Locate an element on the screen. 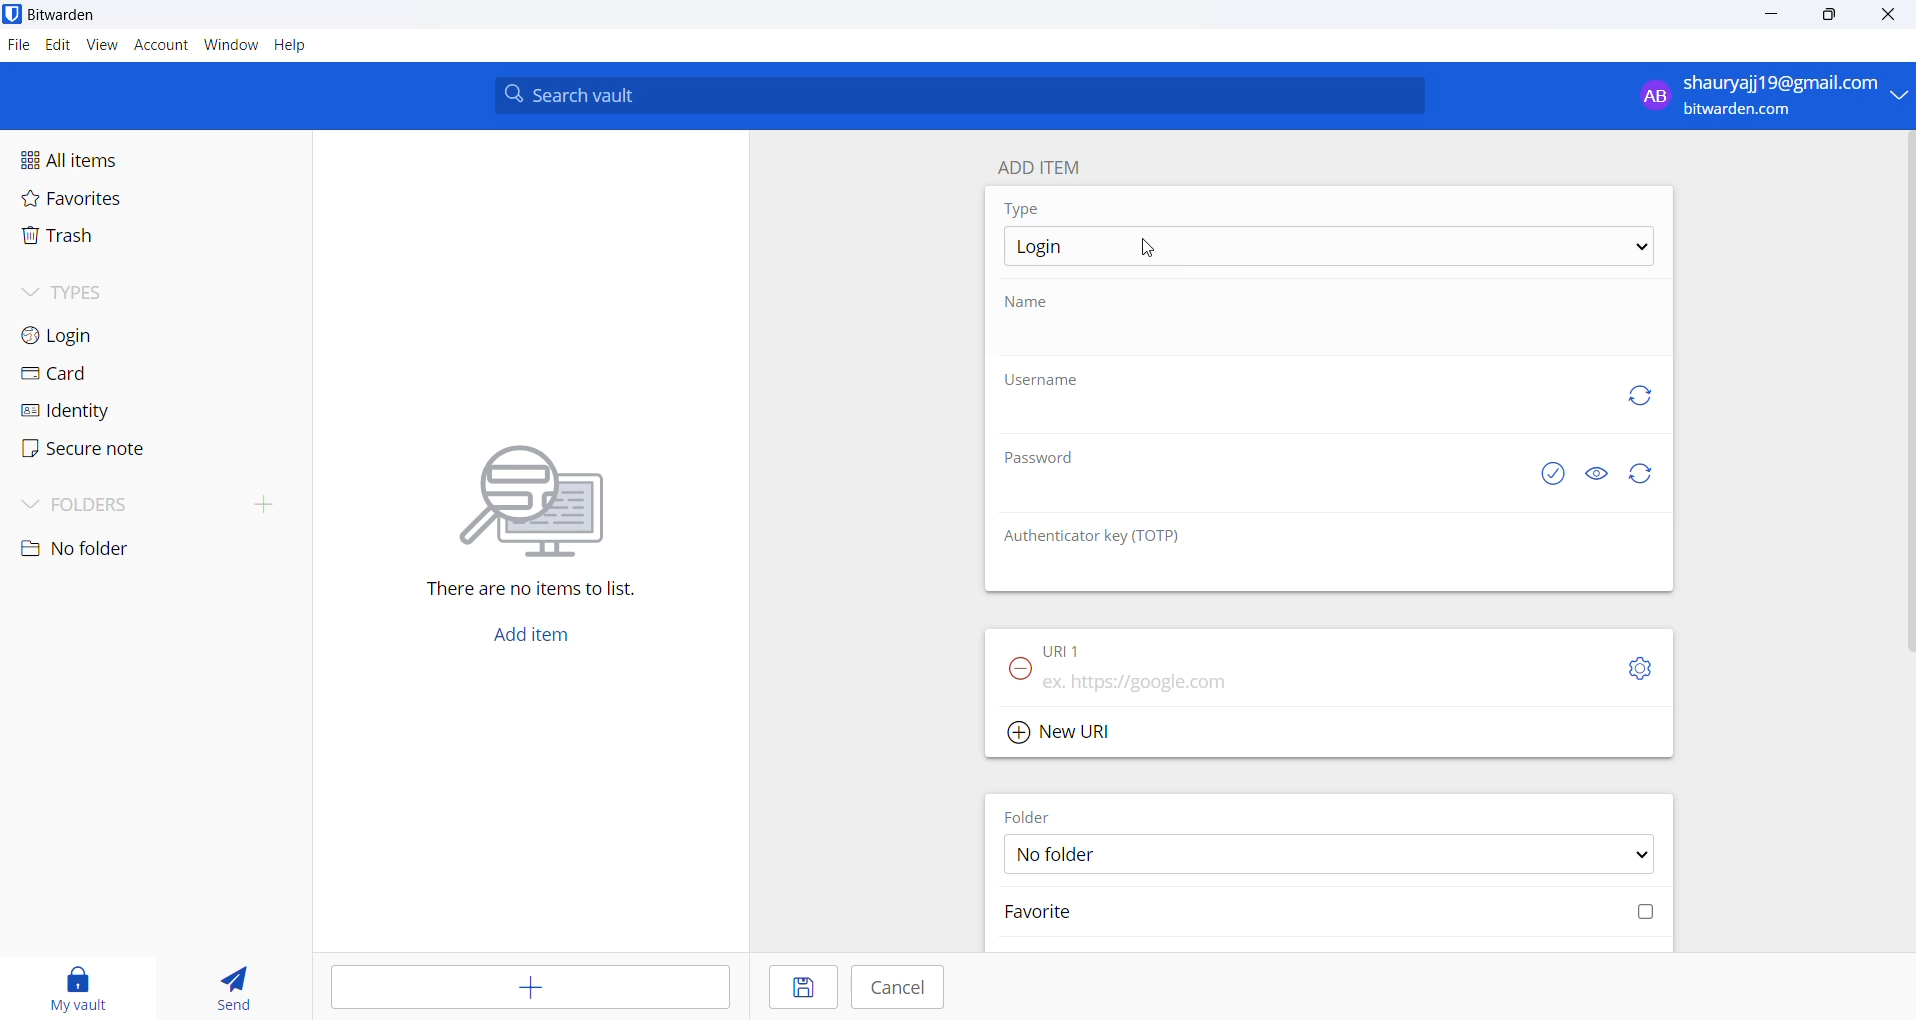  edit is located at coordinates (55, 44).